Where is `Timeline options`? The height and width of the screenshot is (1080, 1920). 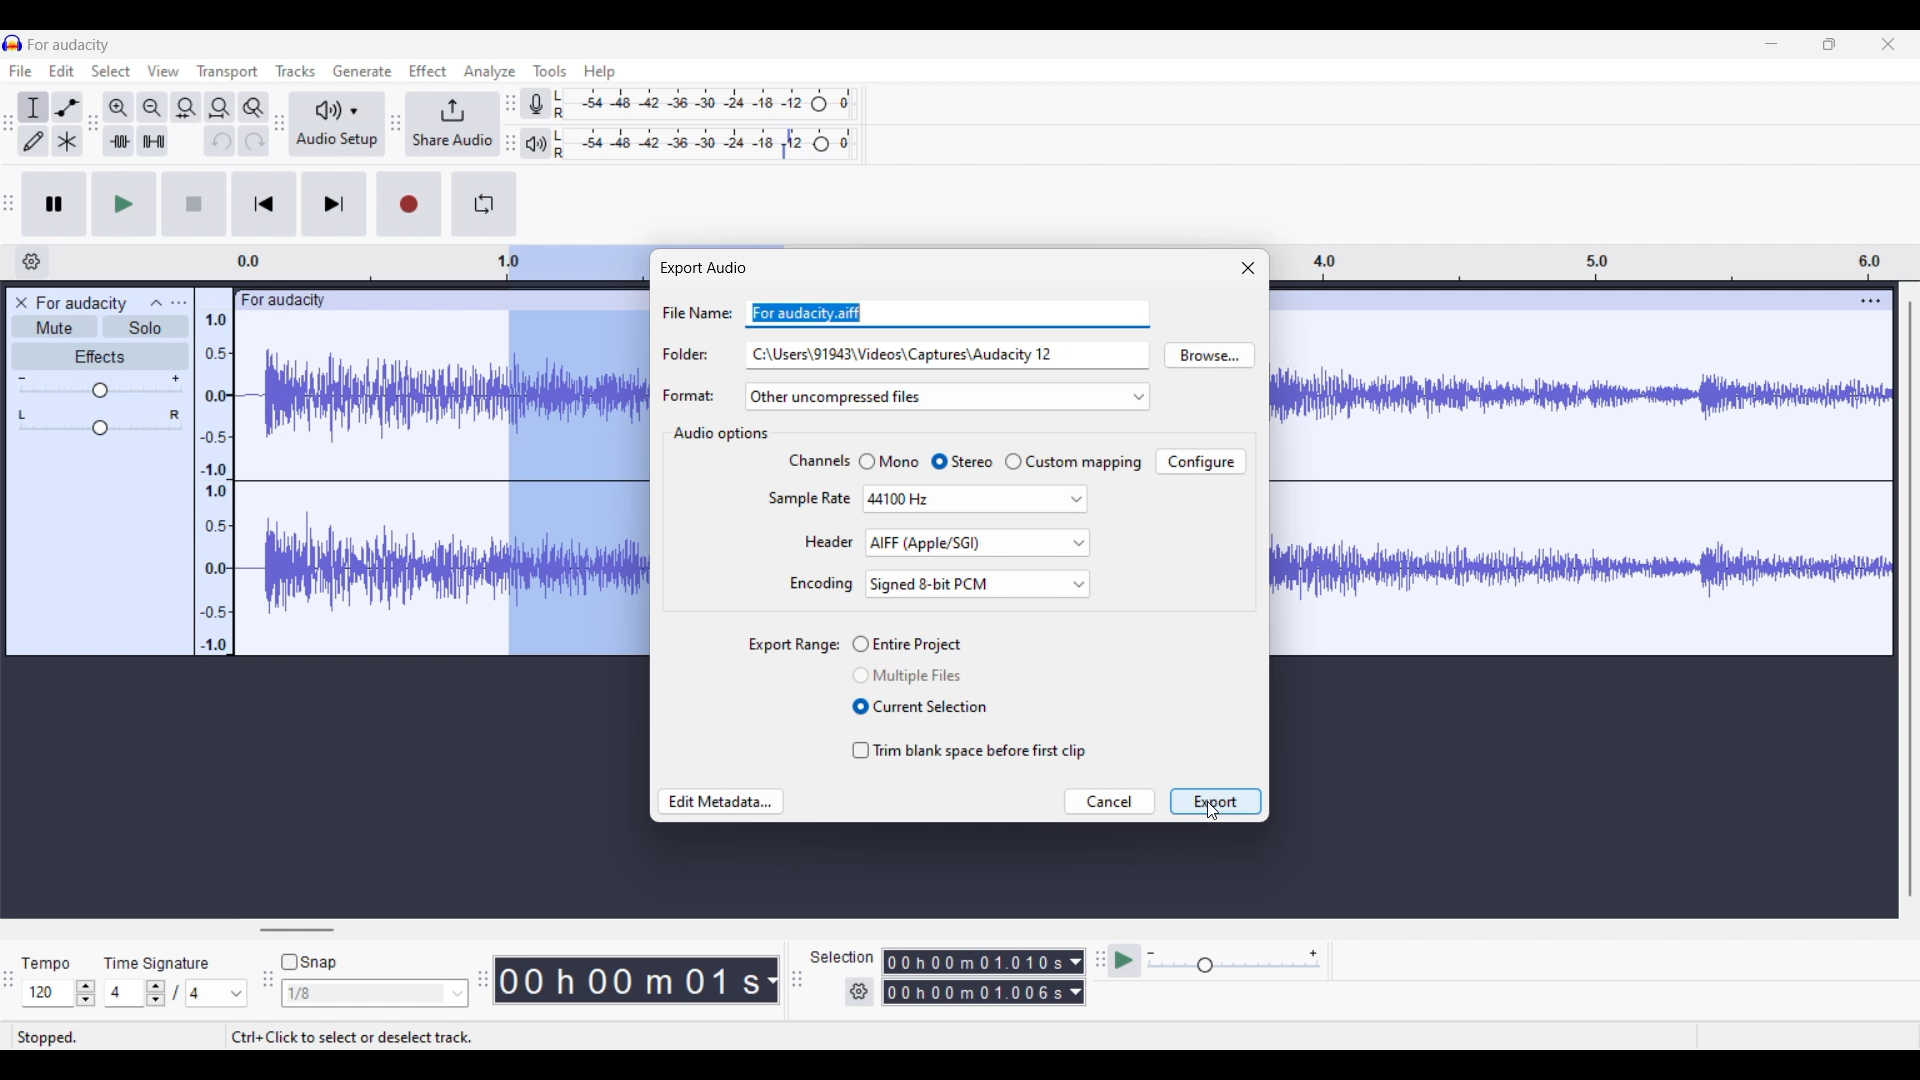
Timeline options is located at coordinates (32, 262).